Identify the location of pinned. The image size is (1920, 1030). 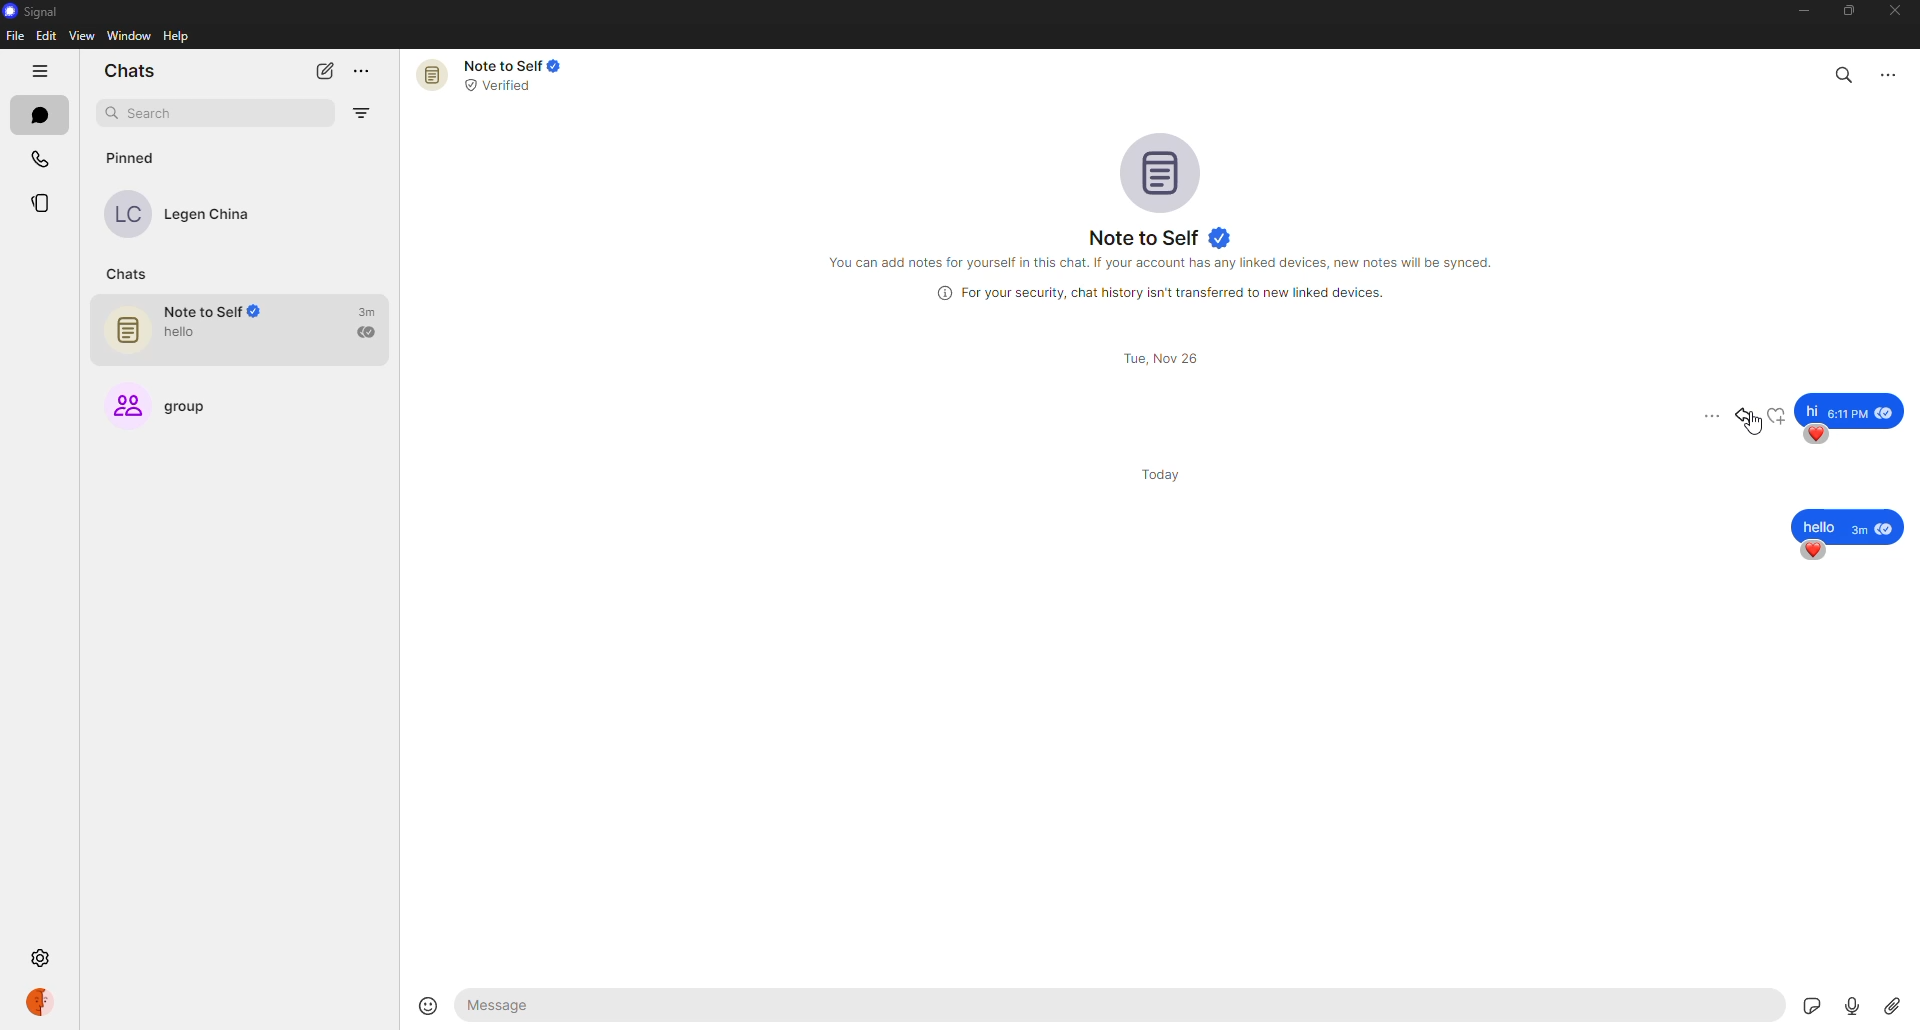
(131, 160).